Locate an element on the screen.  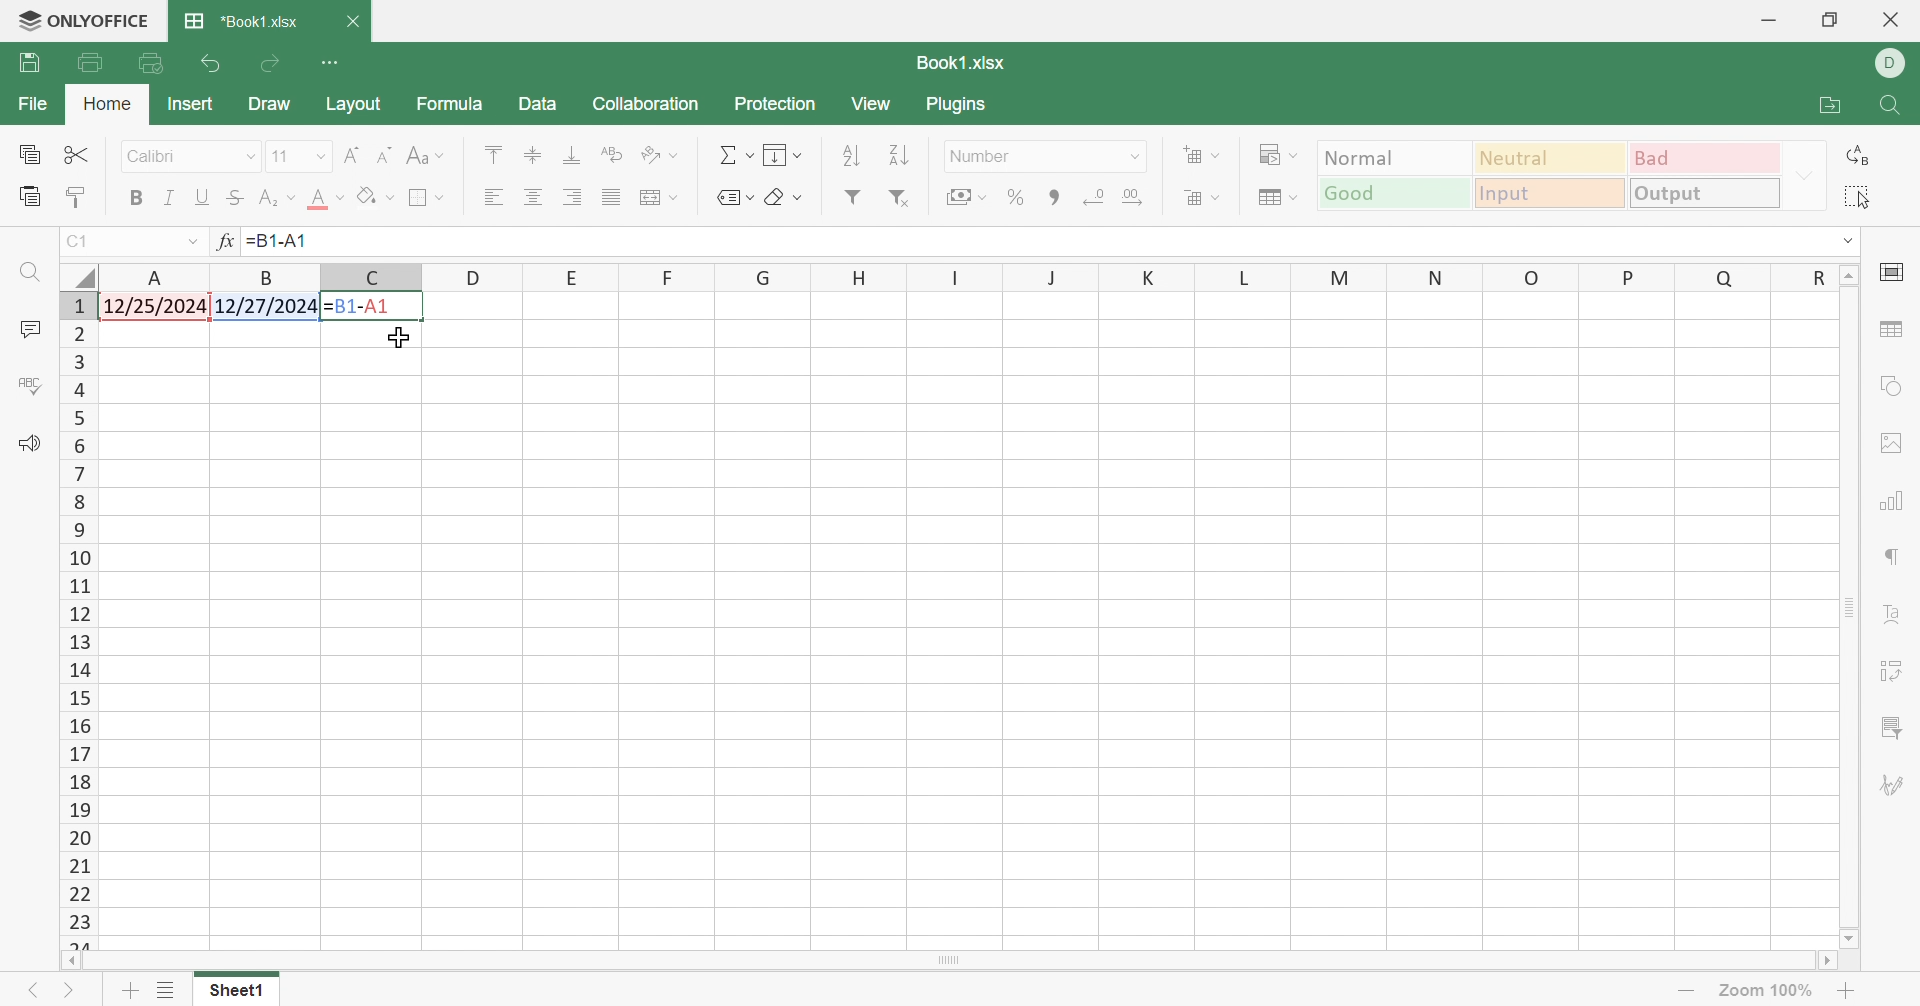
Plugins is located at coordinates (959, 108).